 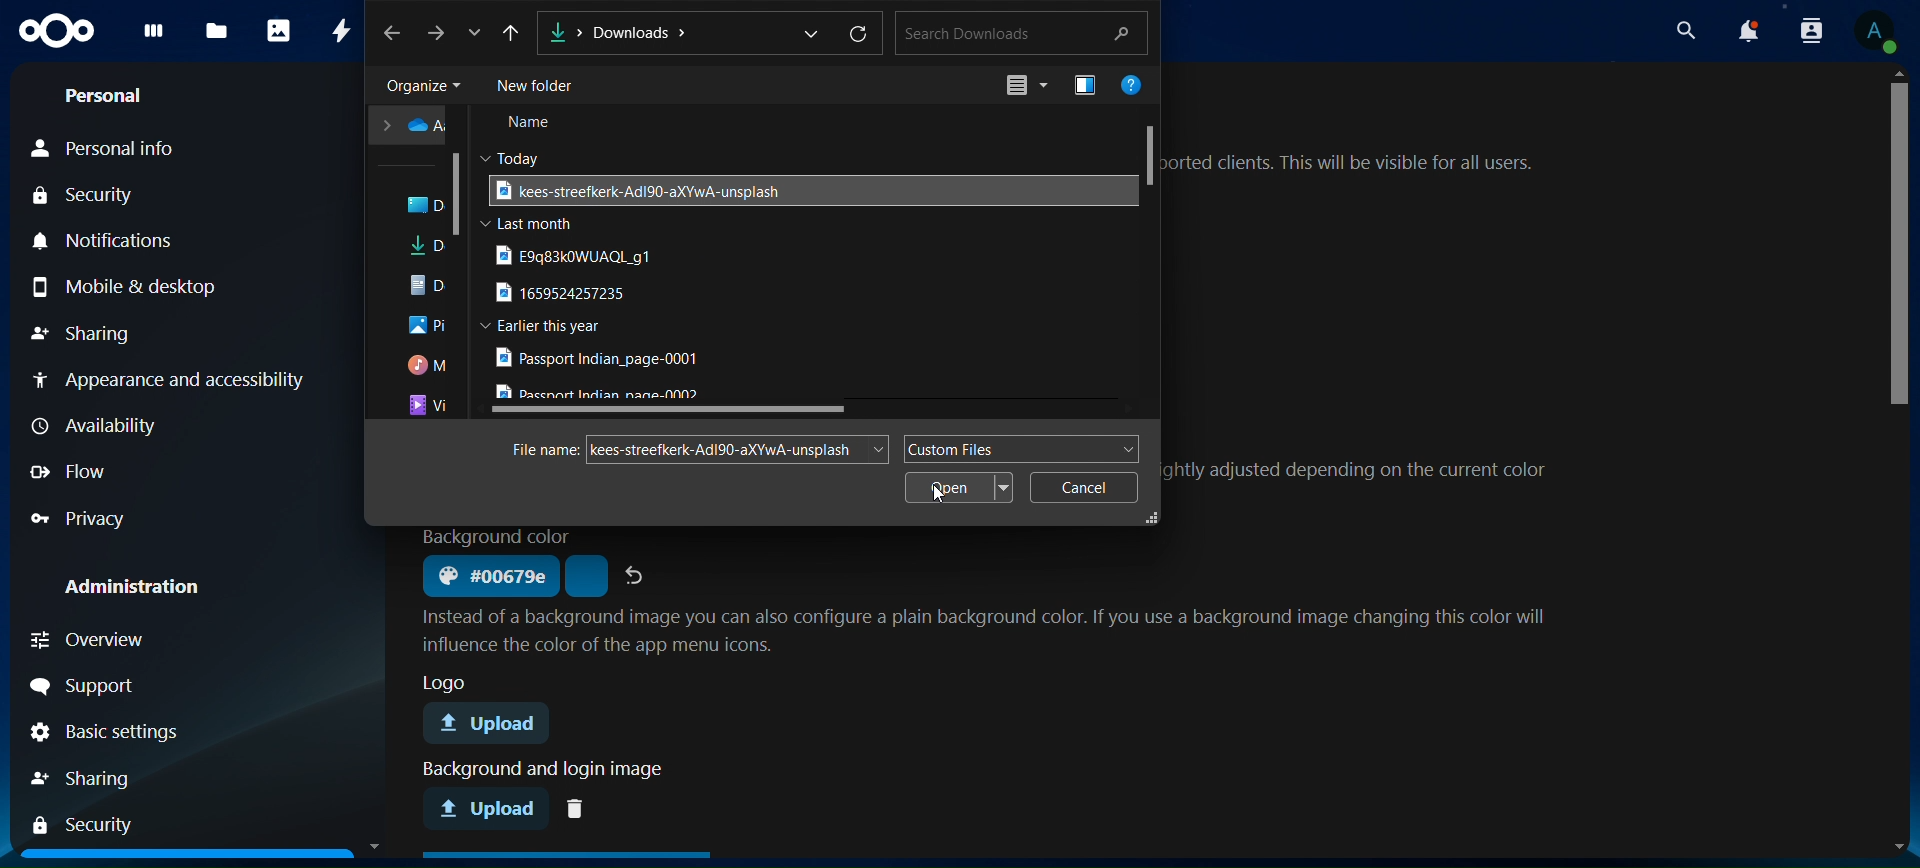 I want to click on file, so click(x=584, y=255).